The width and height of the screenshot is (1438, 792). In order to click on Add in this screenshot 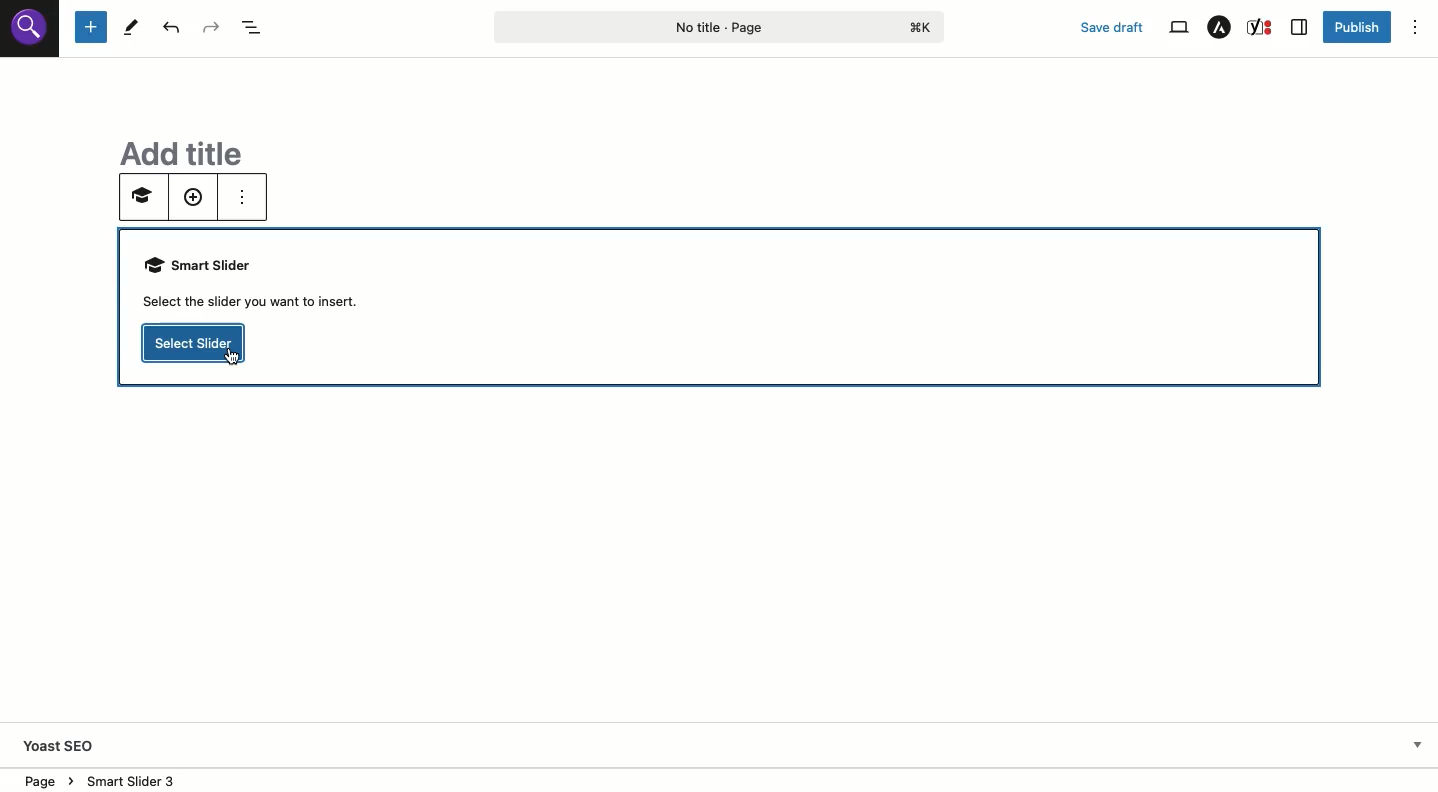, I will do `click(192, 199)`.